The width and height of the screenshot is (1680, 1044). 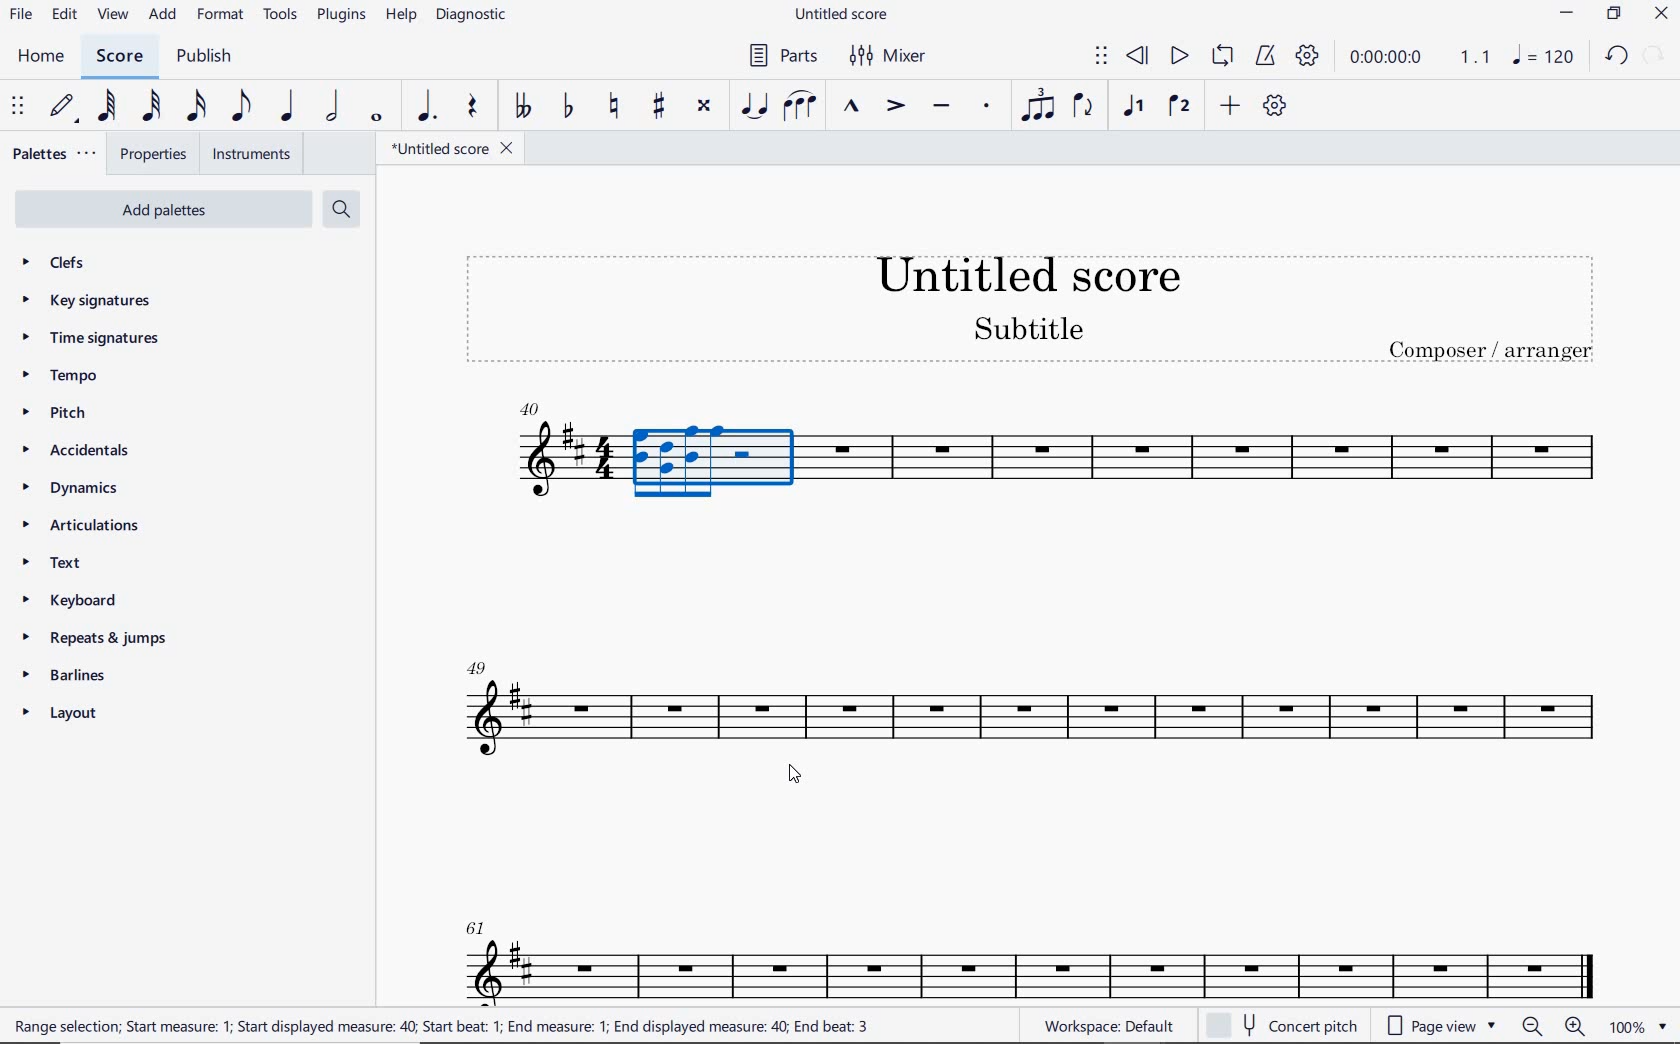 I want to click on SLUR, so click(x=800, y=108).